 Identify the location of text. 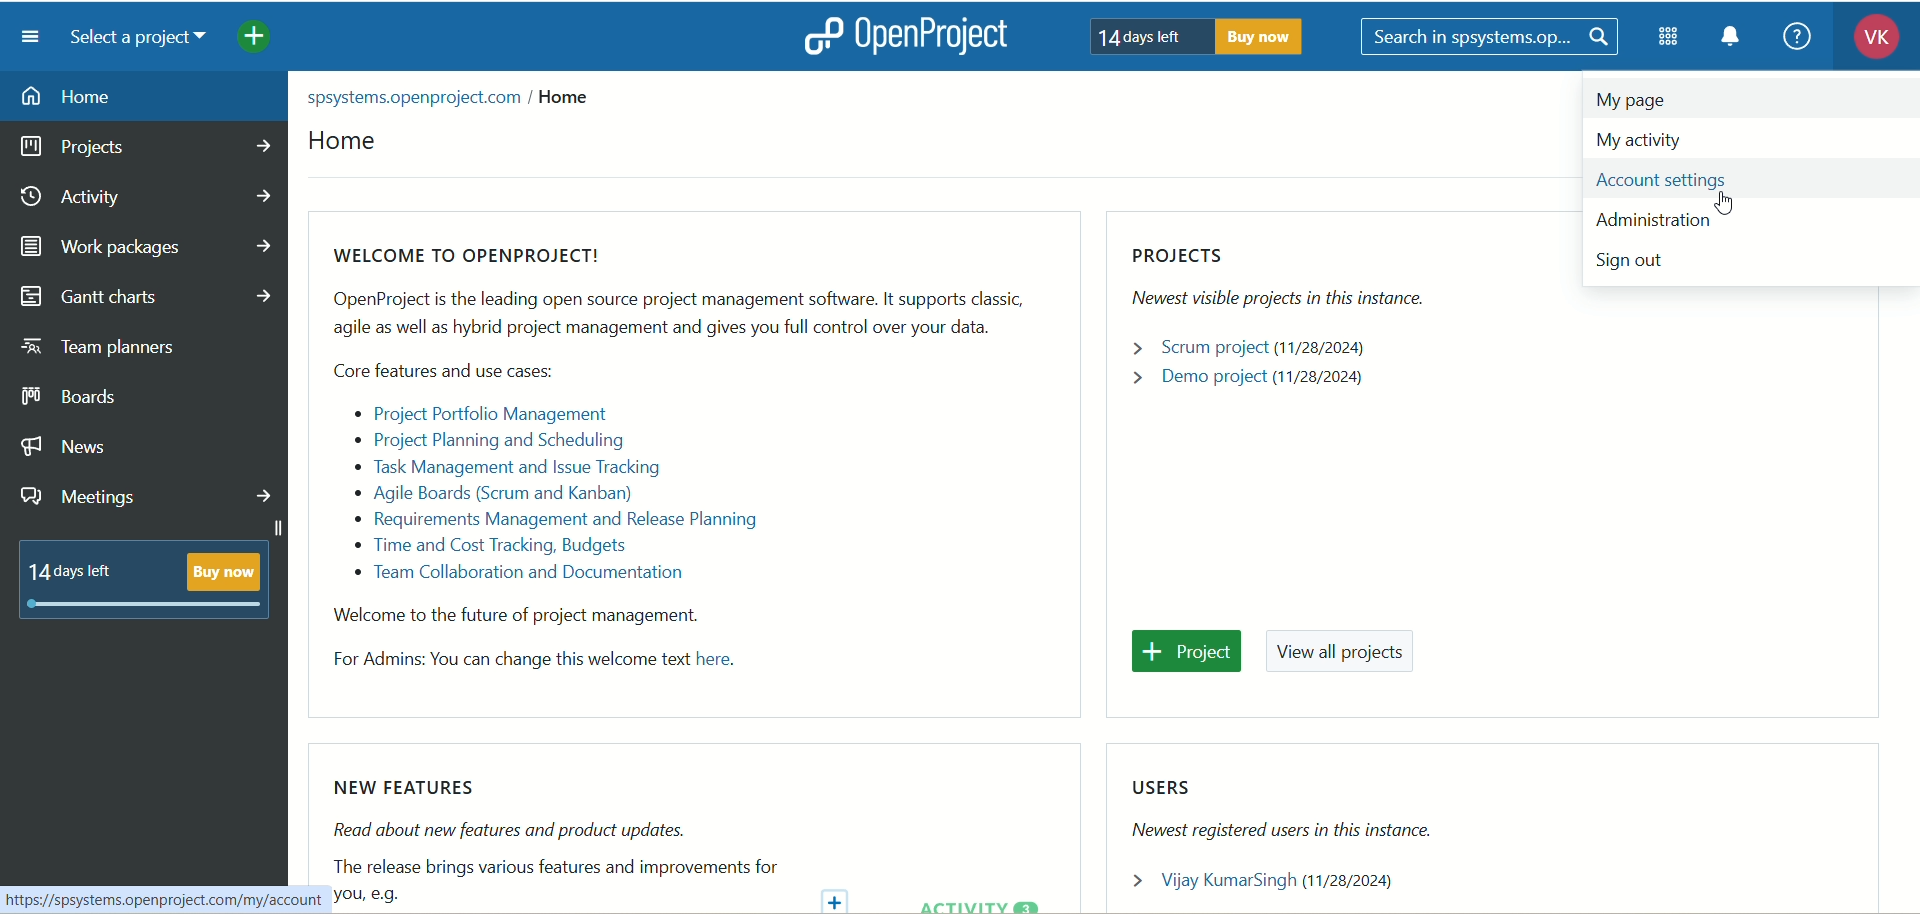
(556, 842).